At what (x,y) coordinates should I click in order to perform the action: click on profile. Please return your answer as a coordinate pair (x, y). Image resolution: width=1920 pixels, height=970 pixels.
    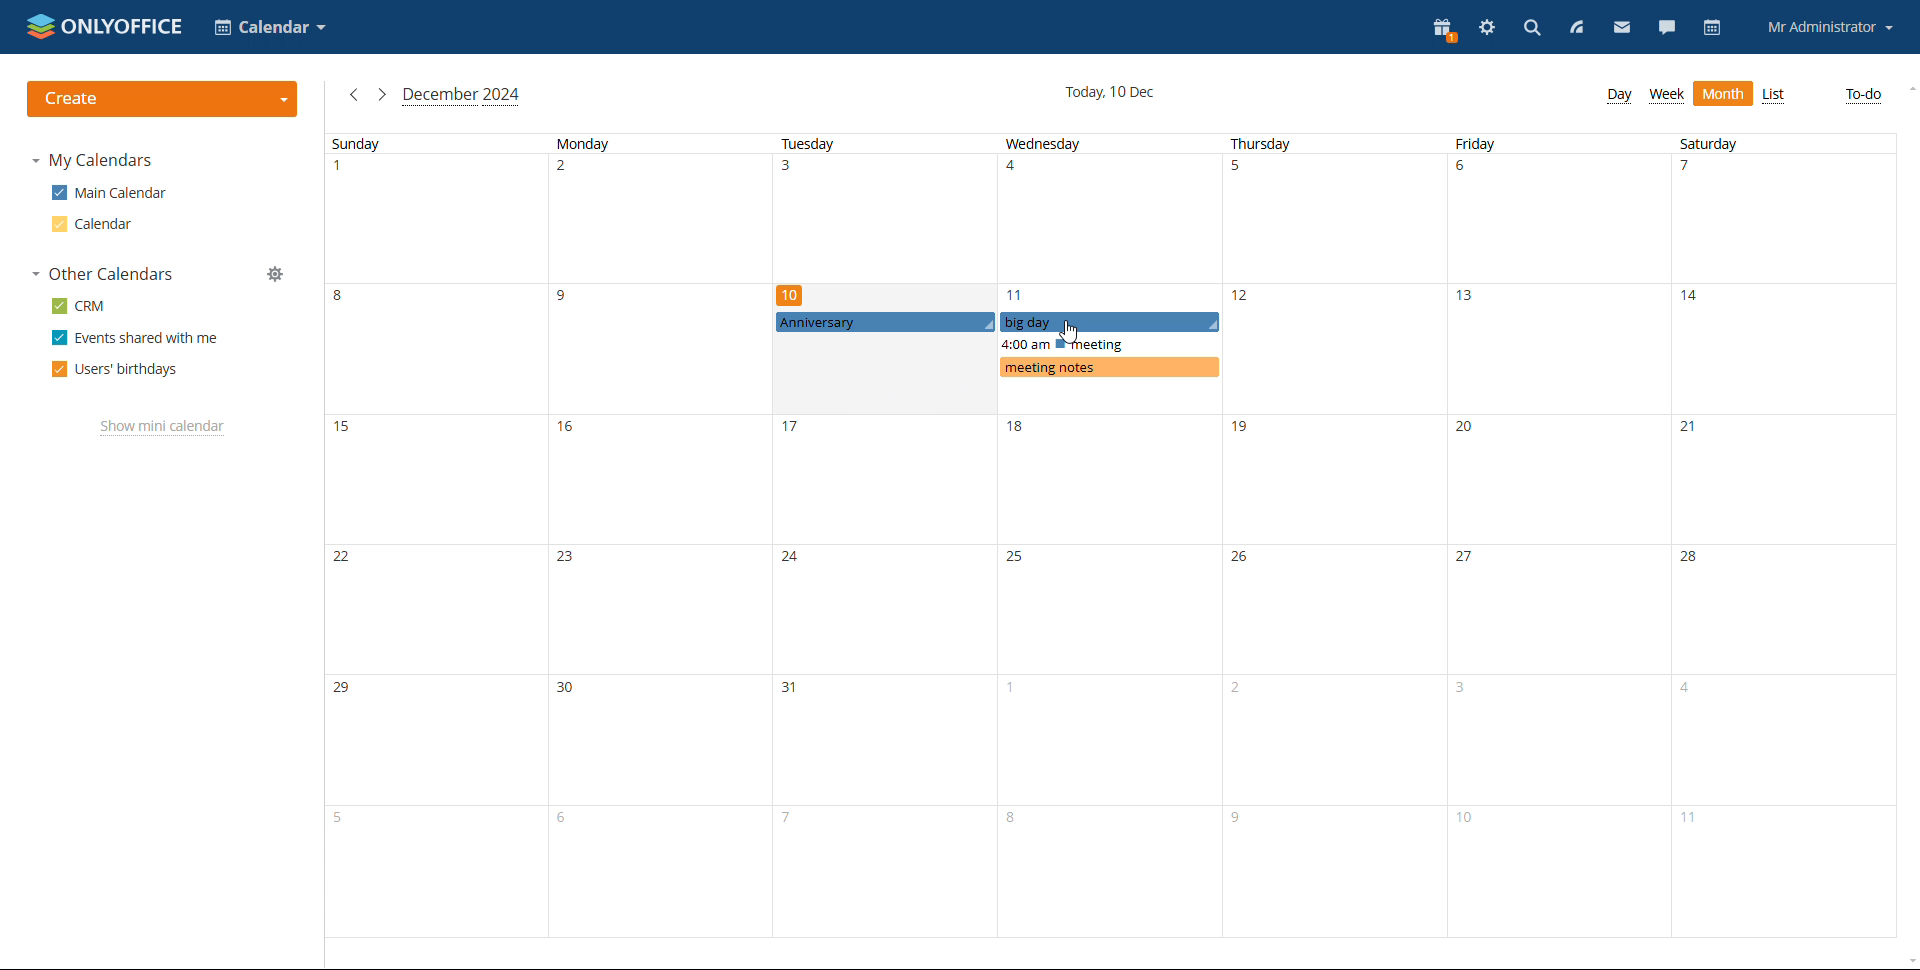
    Looking at the image, I should click on (1831, 29).